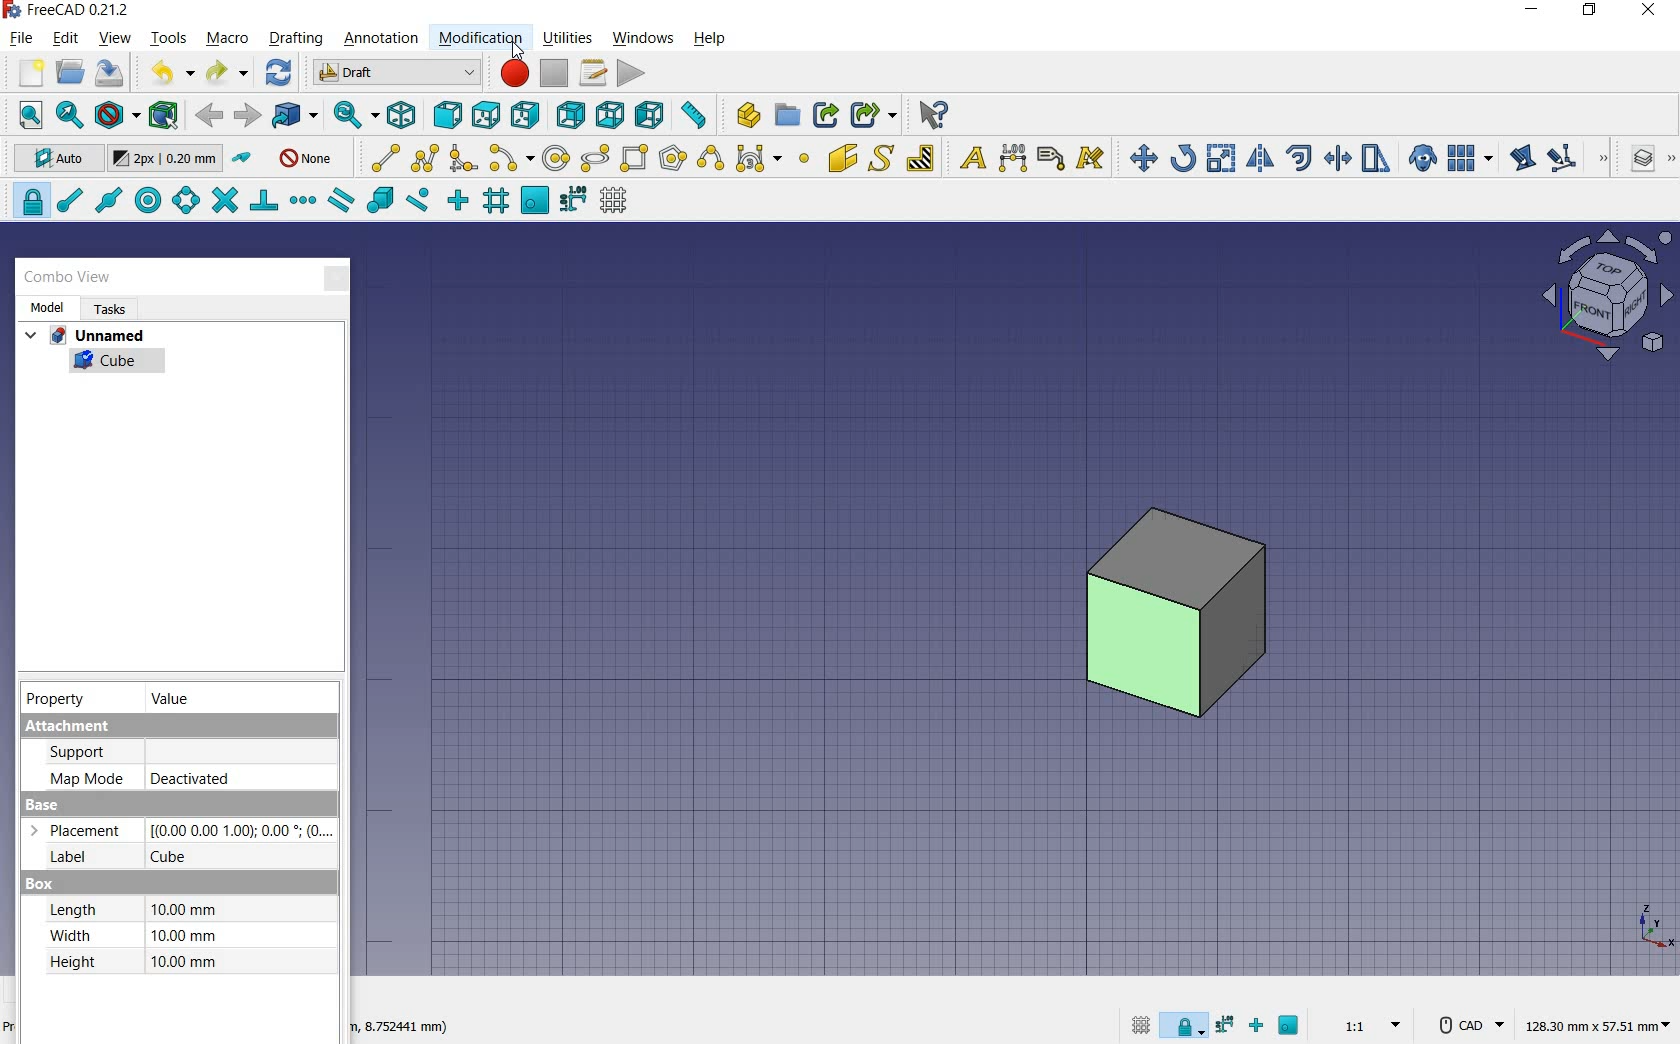 This screenshot has width=1680, height=1044. Describe the element at coordinates (1185, 157) in the screenshot. I see `rotate` at that location.